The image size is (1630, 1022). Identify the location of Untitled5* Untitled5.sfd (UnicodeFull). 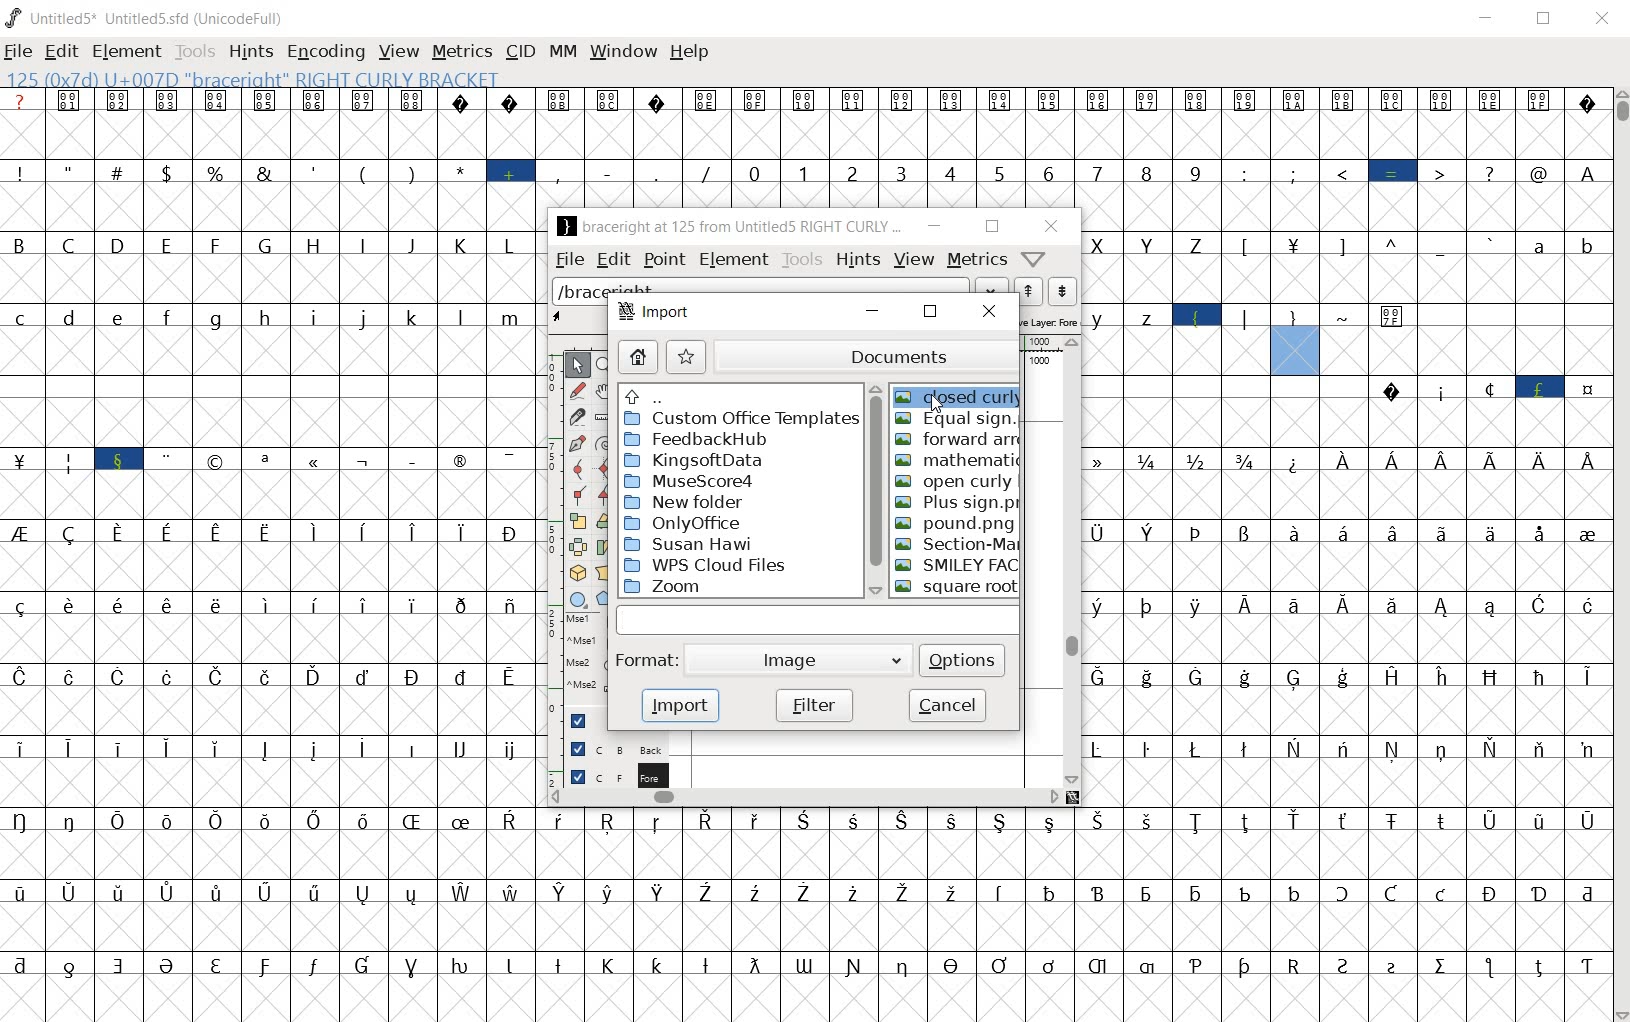
(147, 17).